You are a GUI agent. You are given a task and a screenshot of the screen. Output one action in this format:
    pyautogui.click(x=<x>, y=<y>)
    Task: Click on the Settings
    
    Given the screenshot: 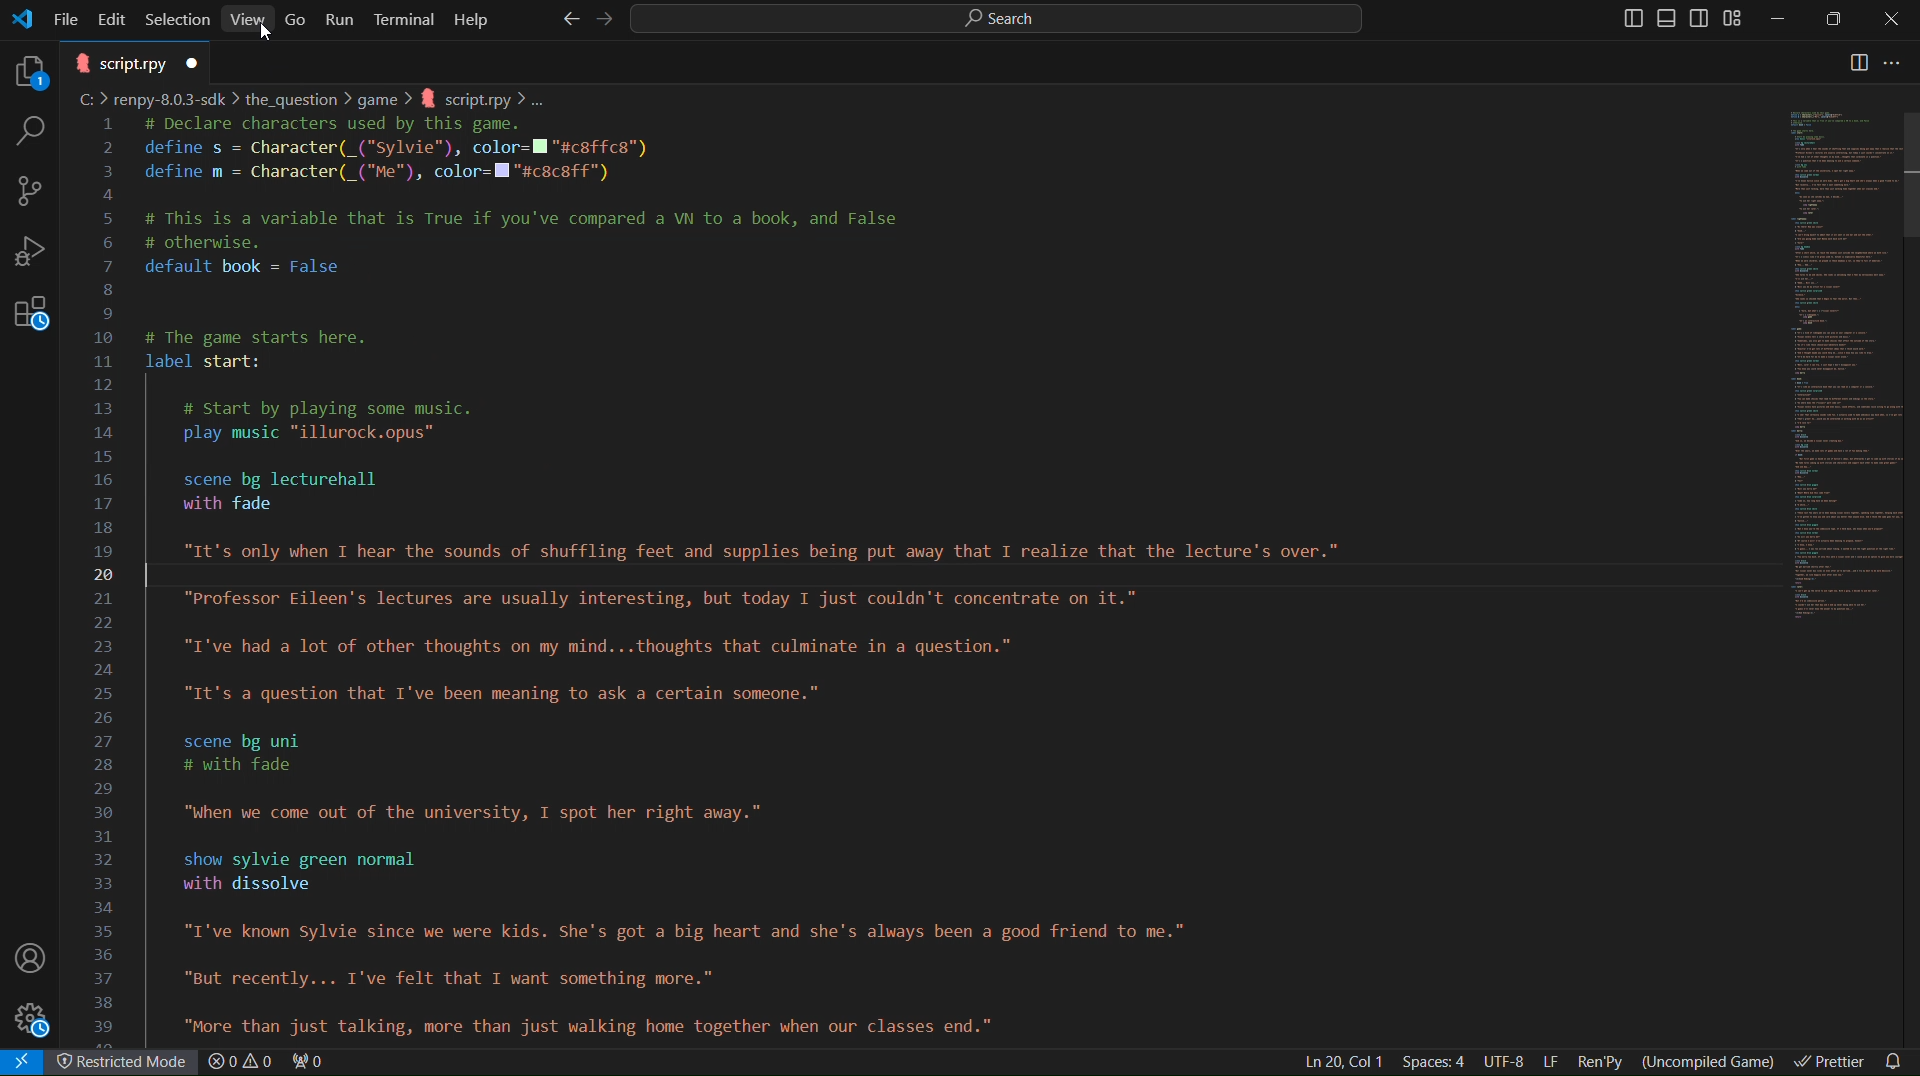 What is the action you would take?
    pyautogui.click(x=35, y=1021)
    